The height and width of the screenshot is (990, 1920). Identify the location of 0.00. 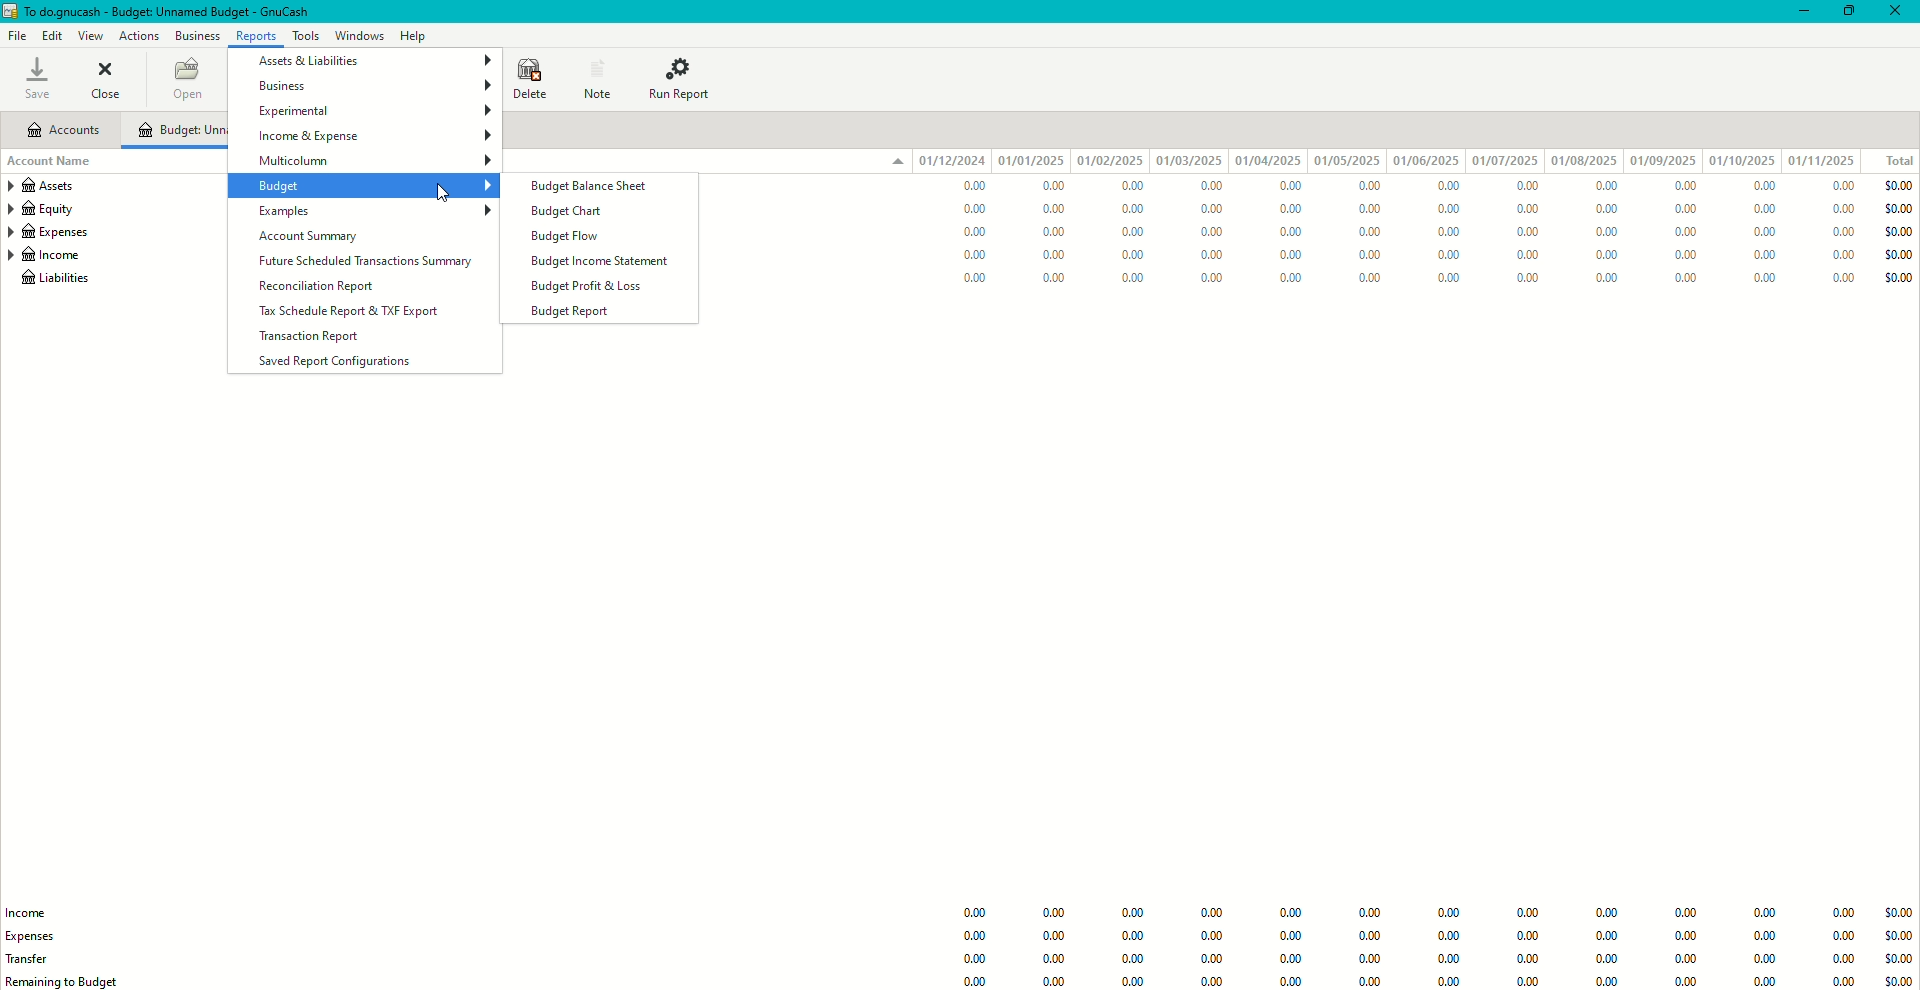
(1371, 254).